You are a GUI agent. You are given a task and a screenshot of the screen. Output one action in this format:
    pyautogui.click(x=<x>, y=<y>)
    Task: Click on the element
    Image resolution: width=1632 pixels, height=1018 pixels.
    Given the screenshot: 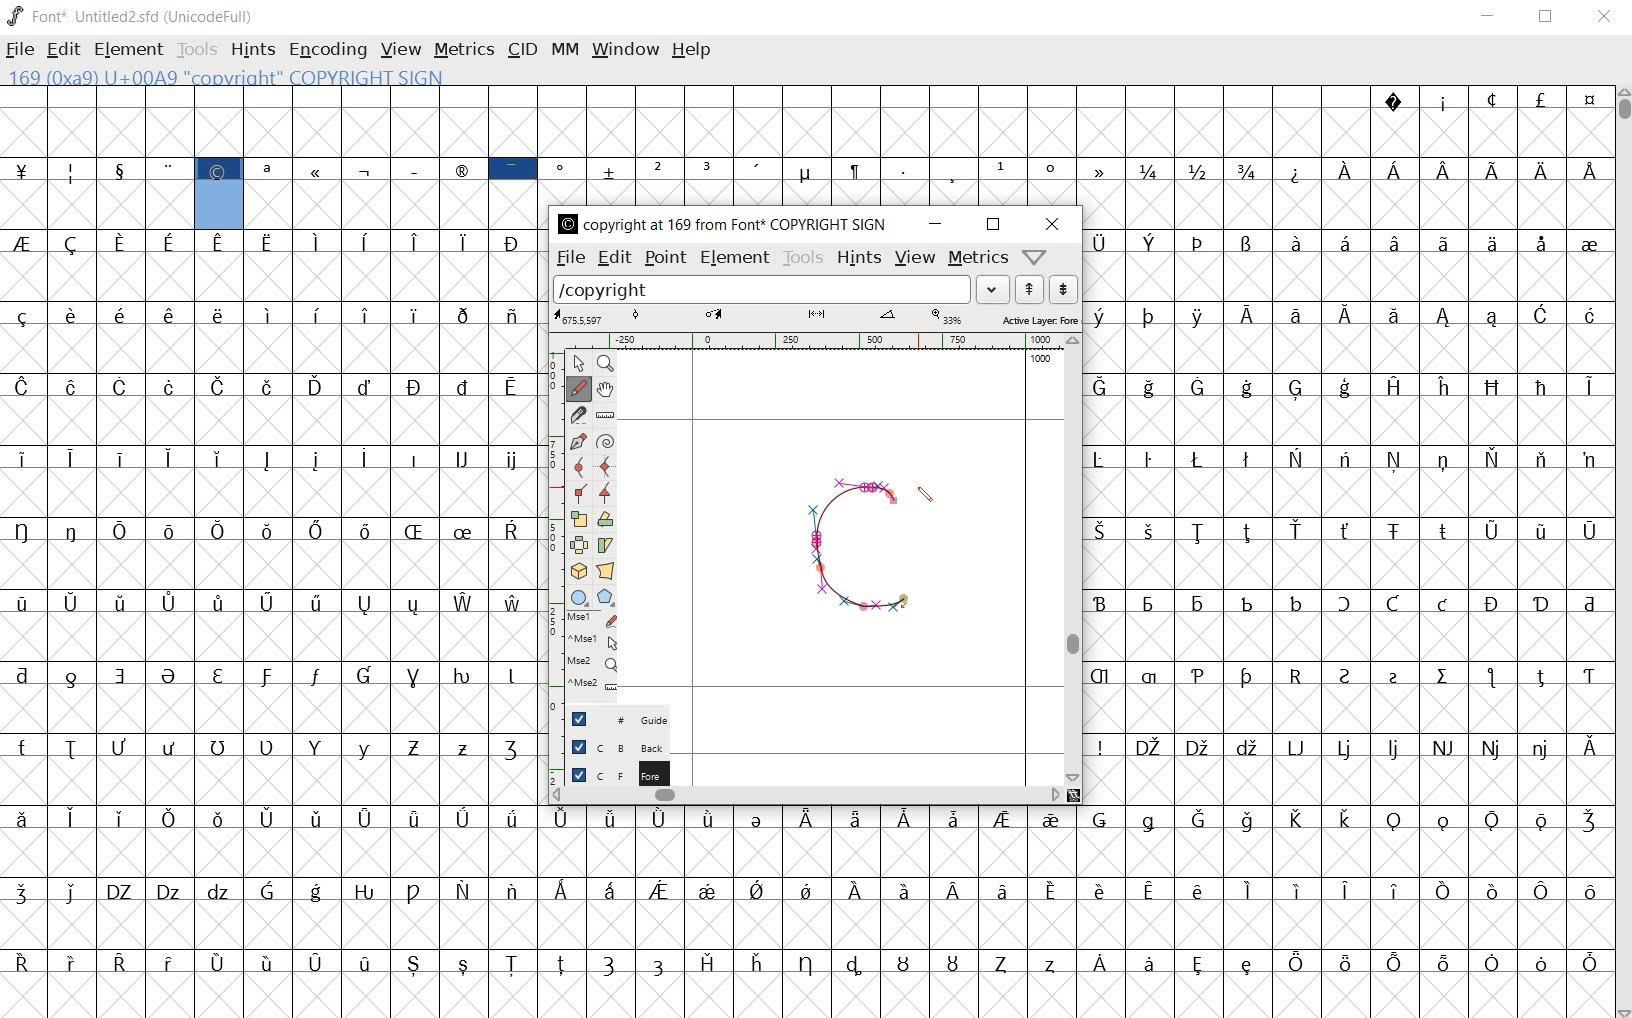 What is the action you would take?
    pyautogui.click(x=128, y=49)
    